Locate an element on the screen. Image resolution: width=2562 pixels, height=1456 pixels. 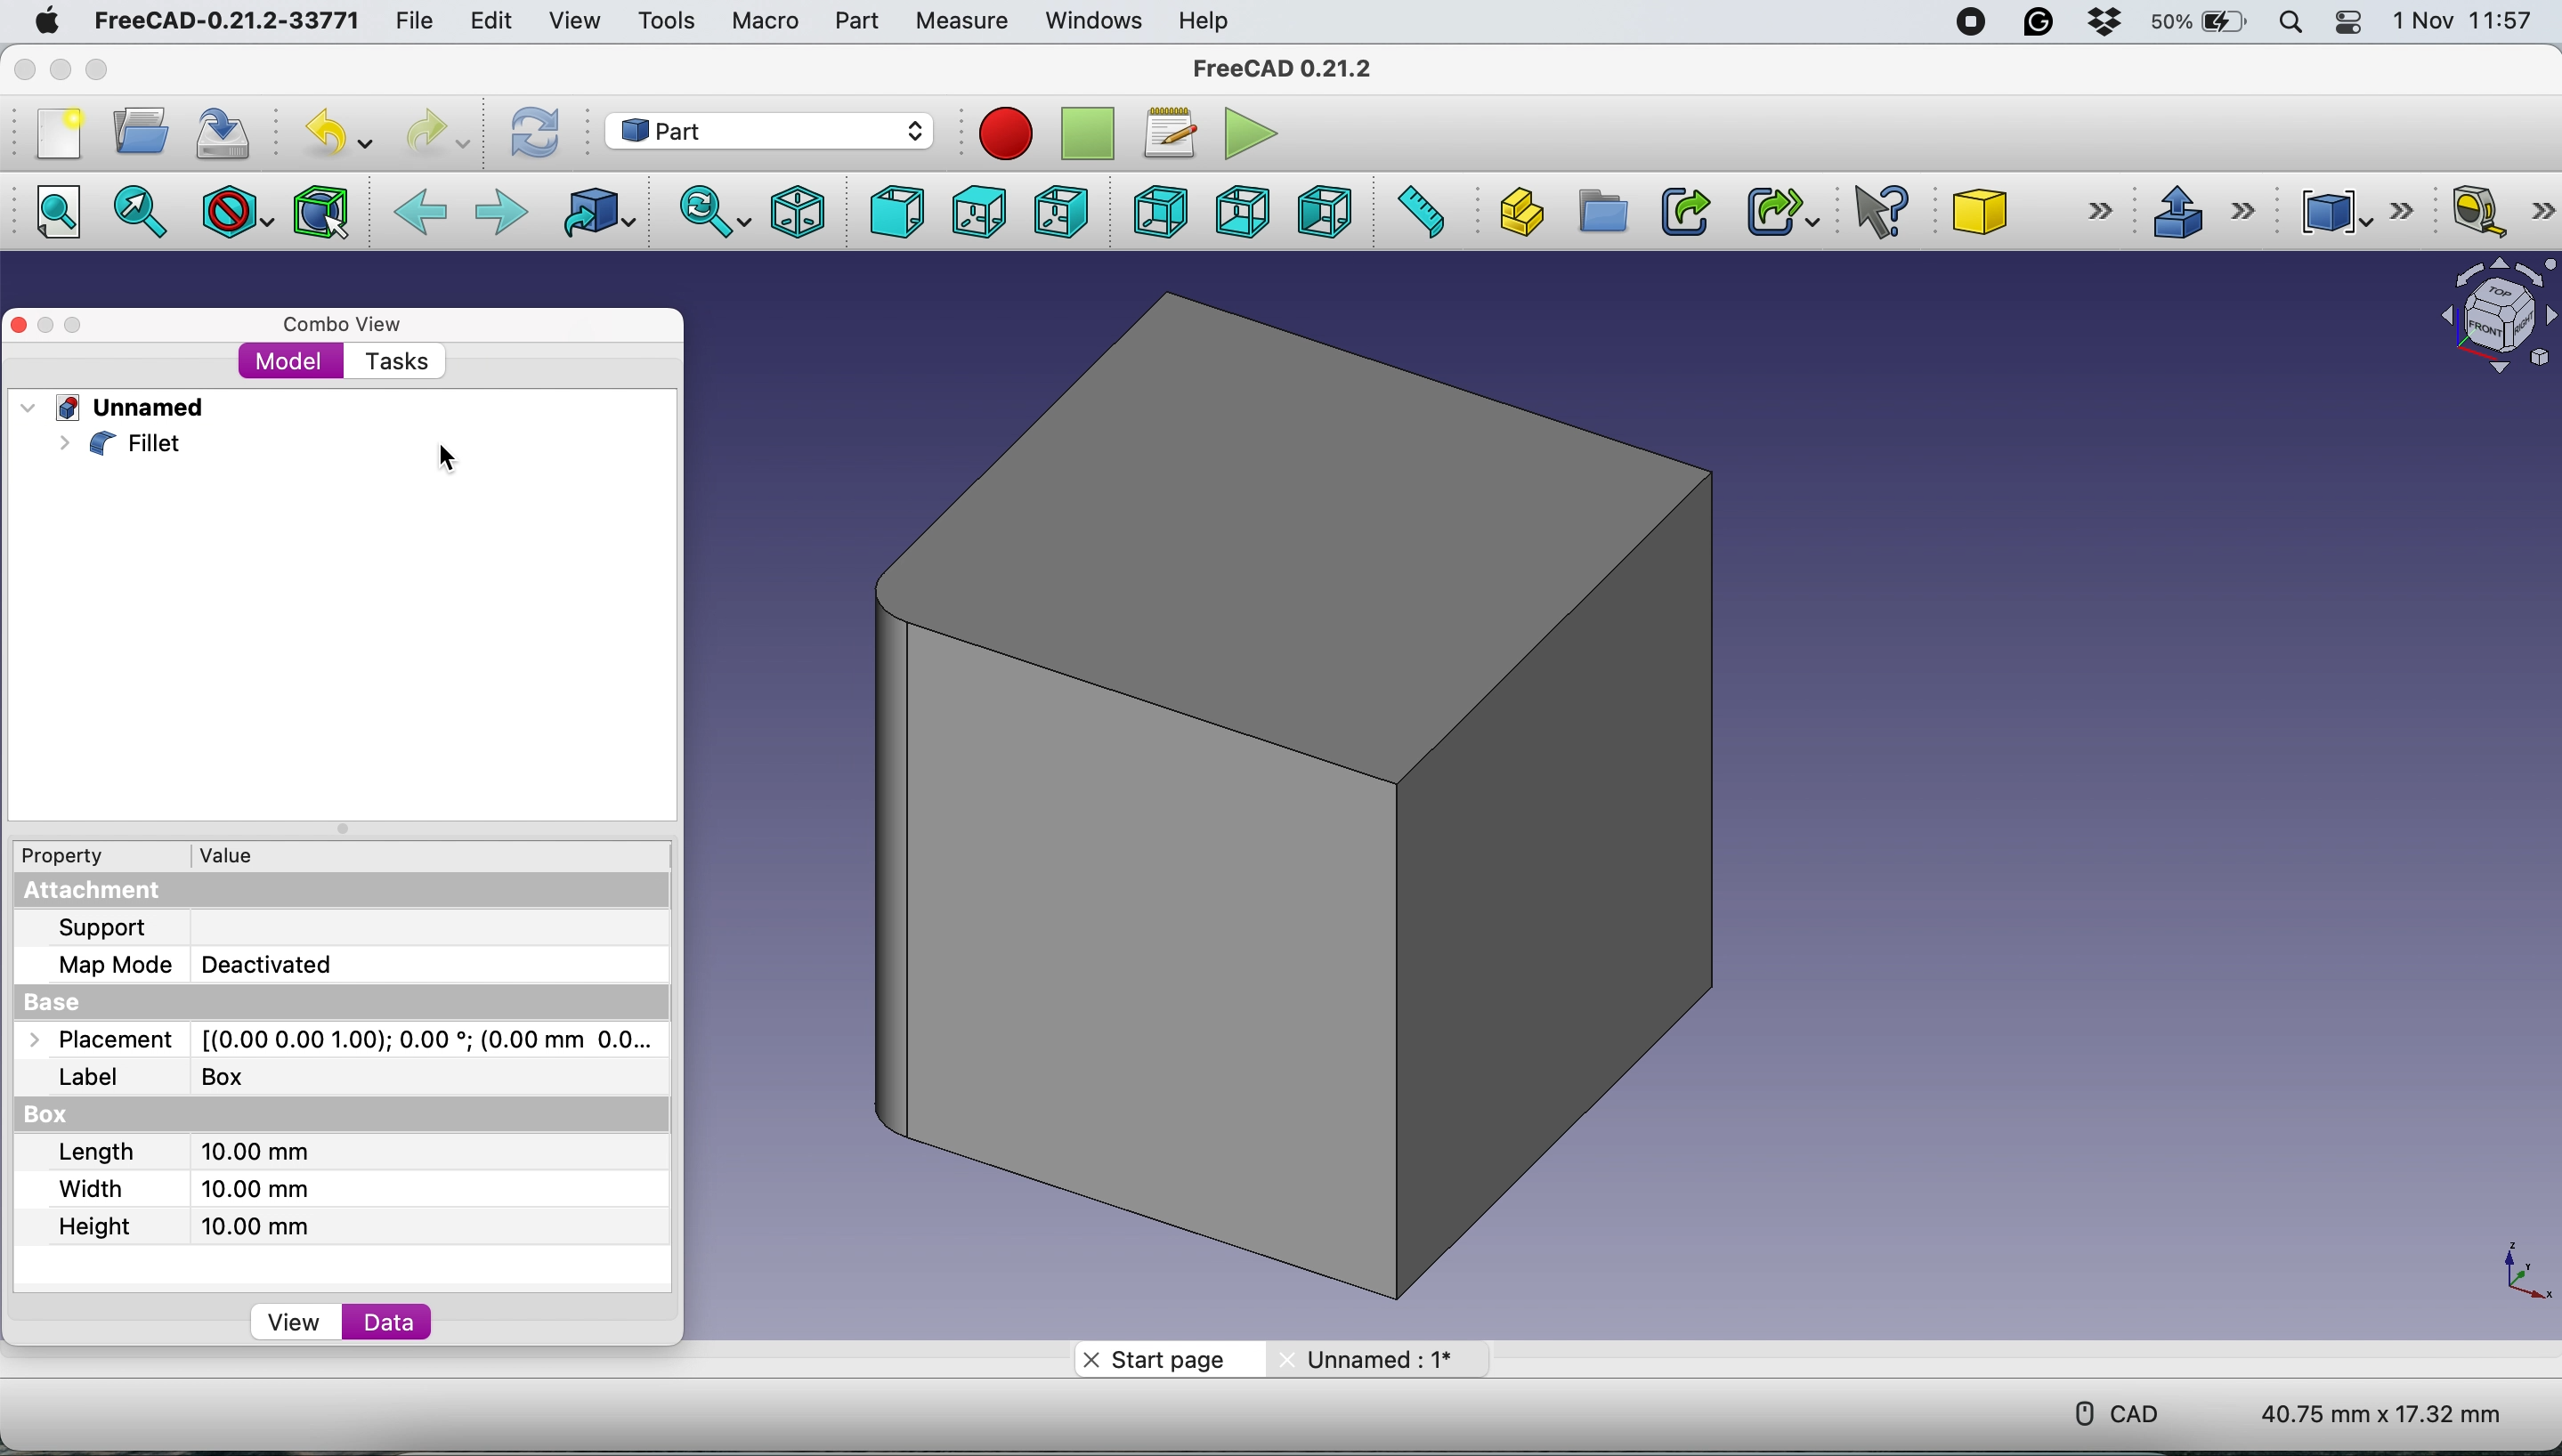
new  is located at coordinates (60, 133).